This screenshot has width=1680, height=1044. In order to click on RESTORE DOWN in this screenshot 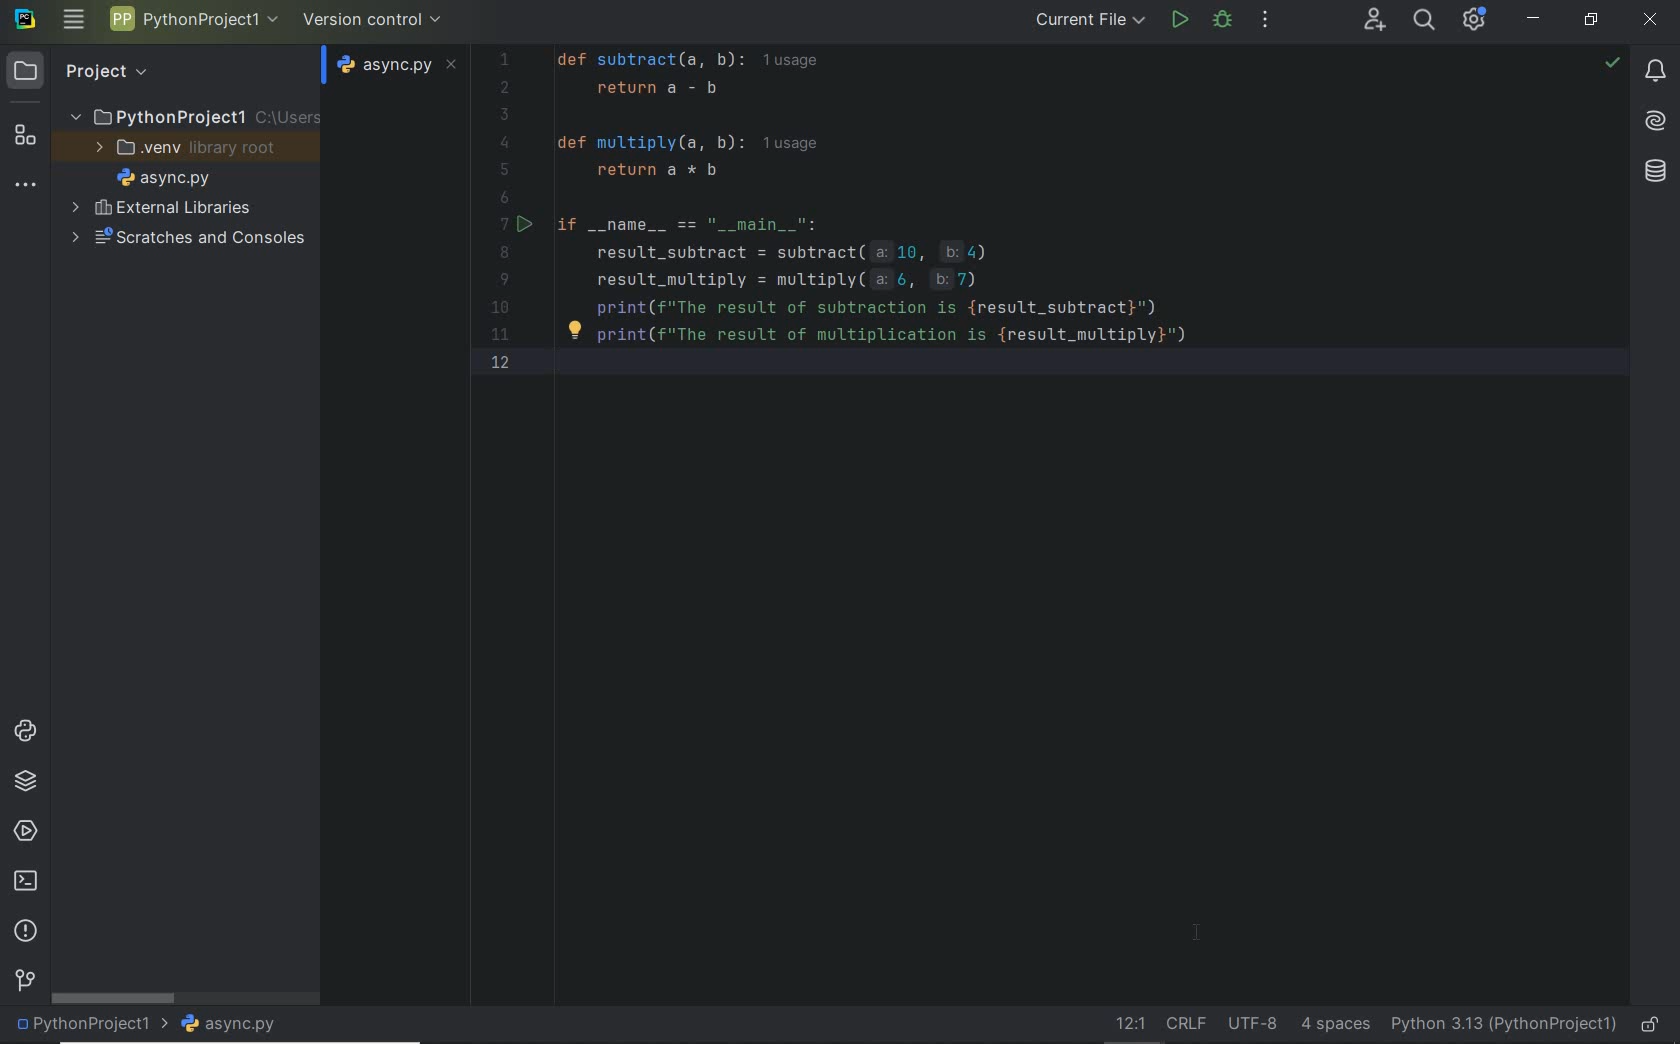, I will do `click(1591, 22)`.